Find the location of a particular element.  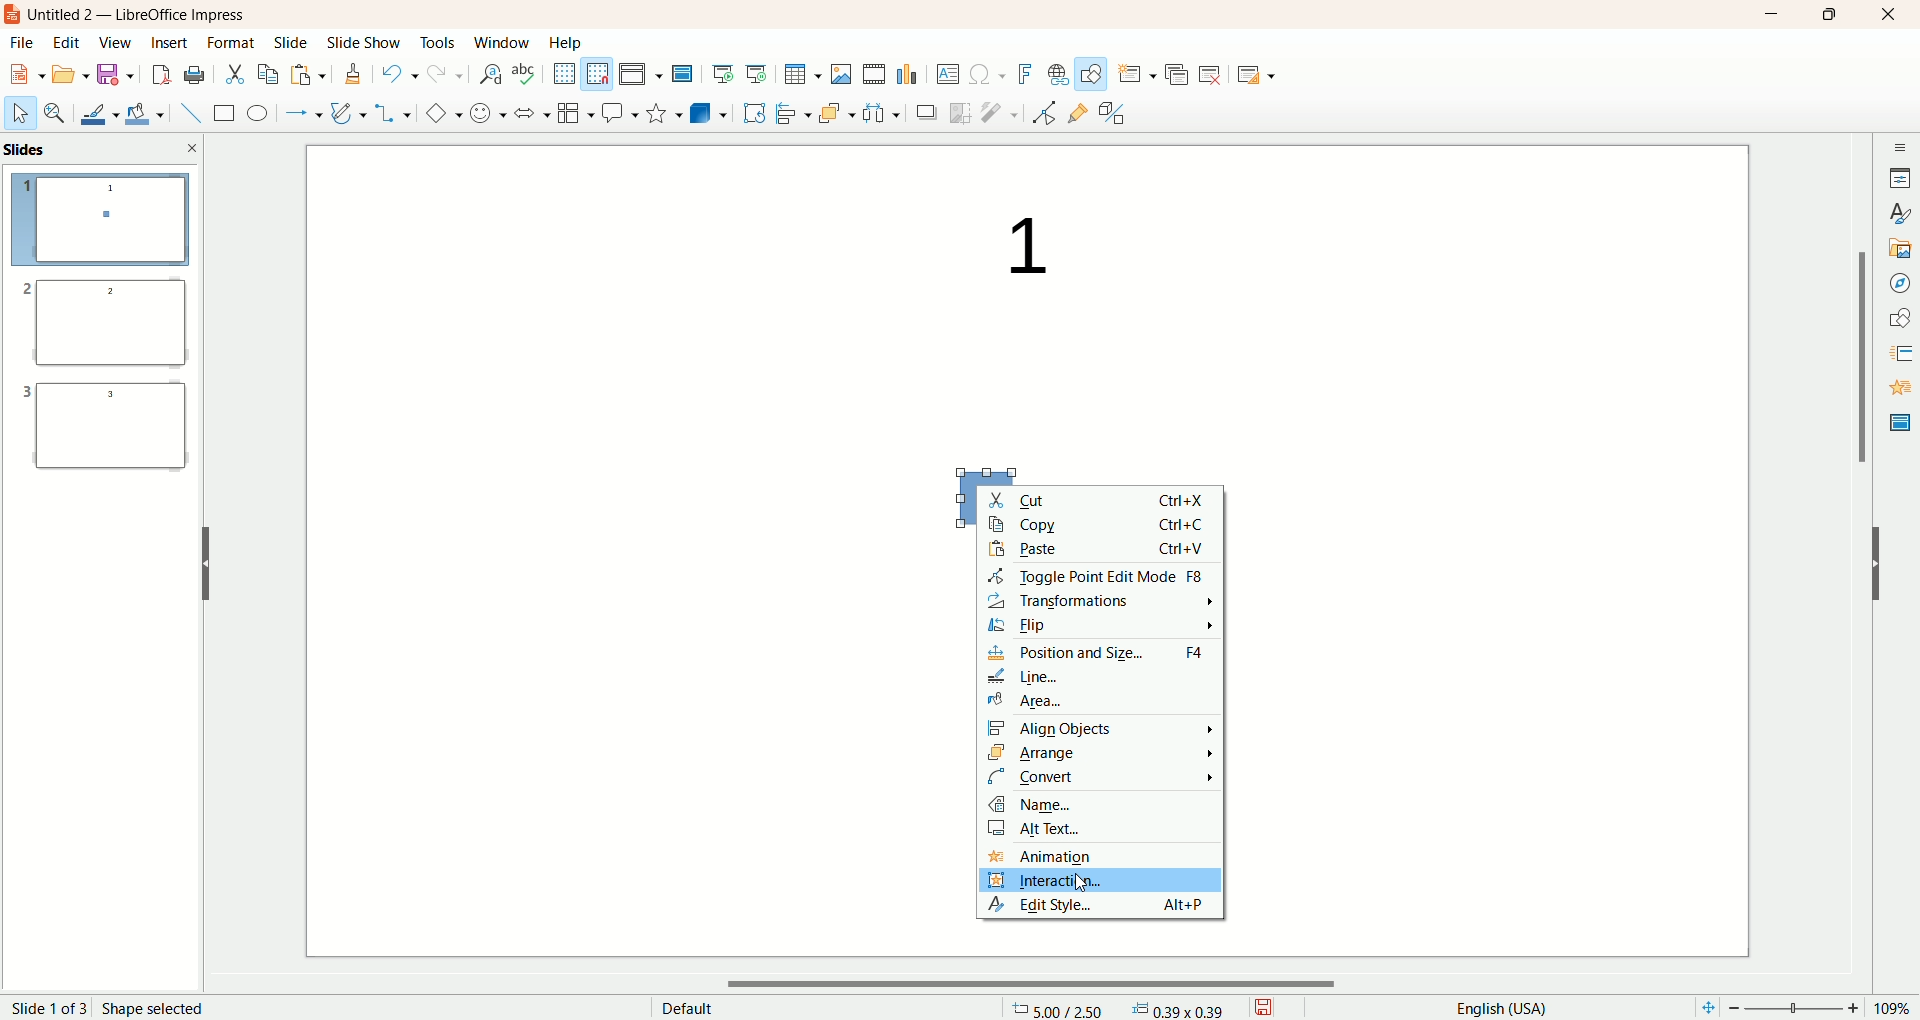

master slide is located at coordinates (685, 74).